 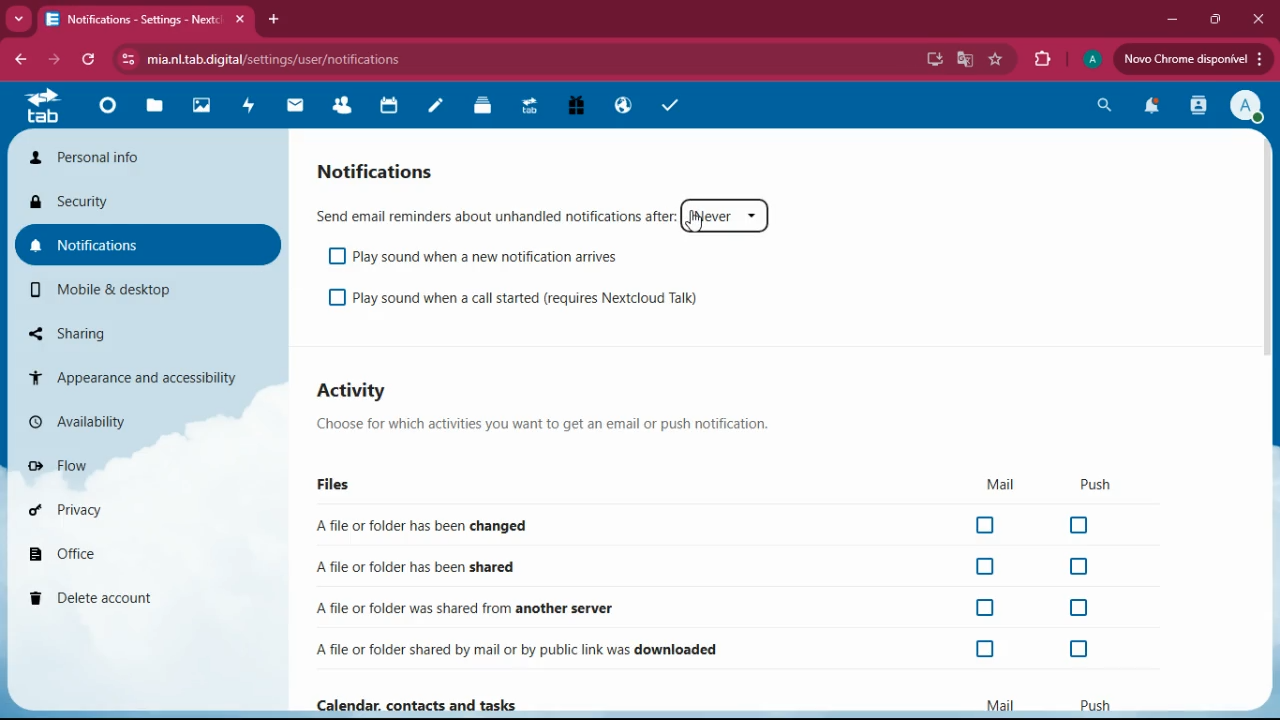 I want to click on update, so click(x=1191, y=58).